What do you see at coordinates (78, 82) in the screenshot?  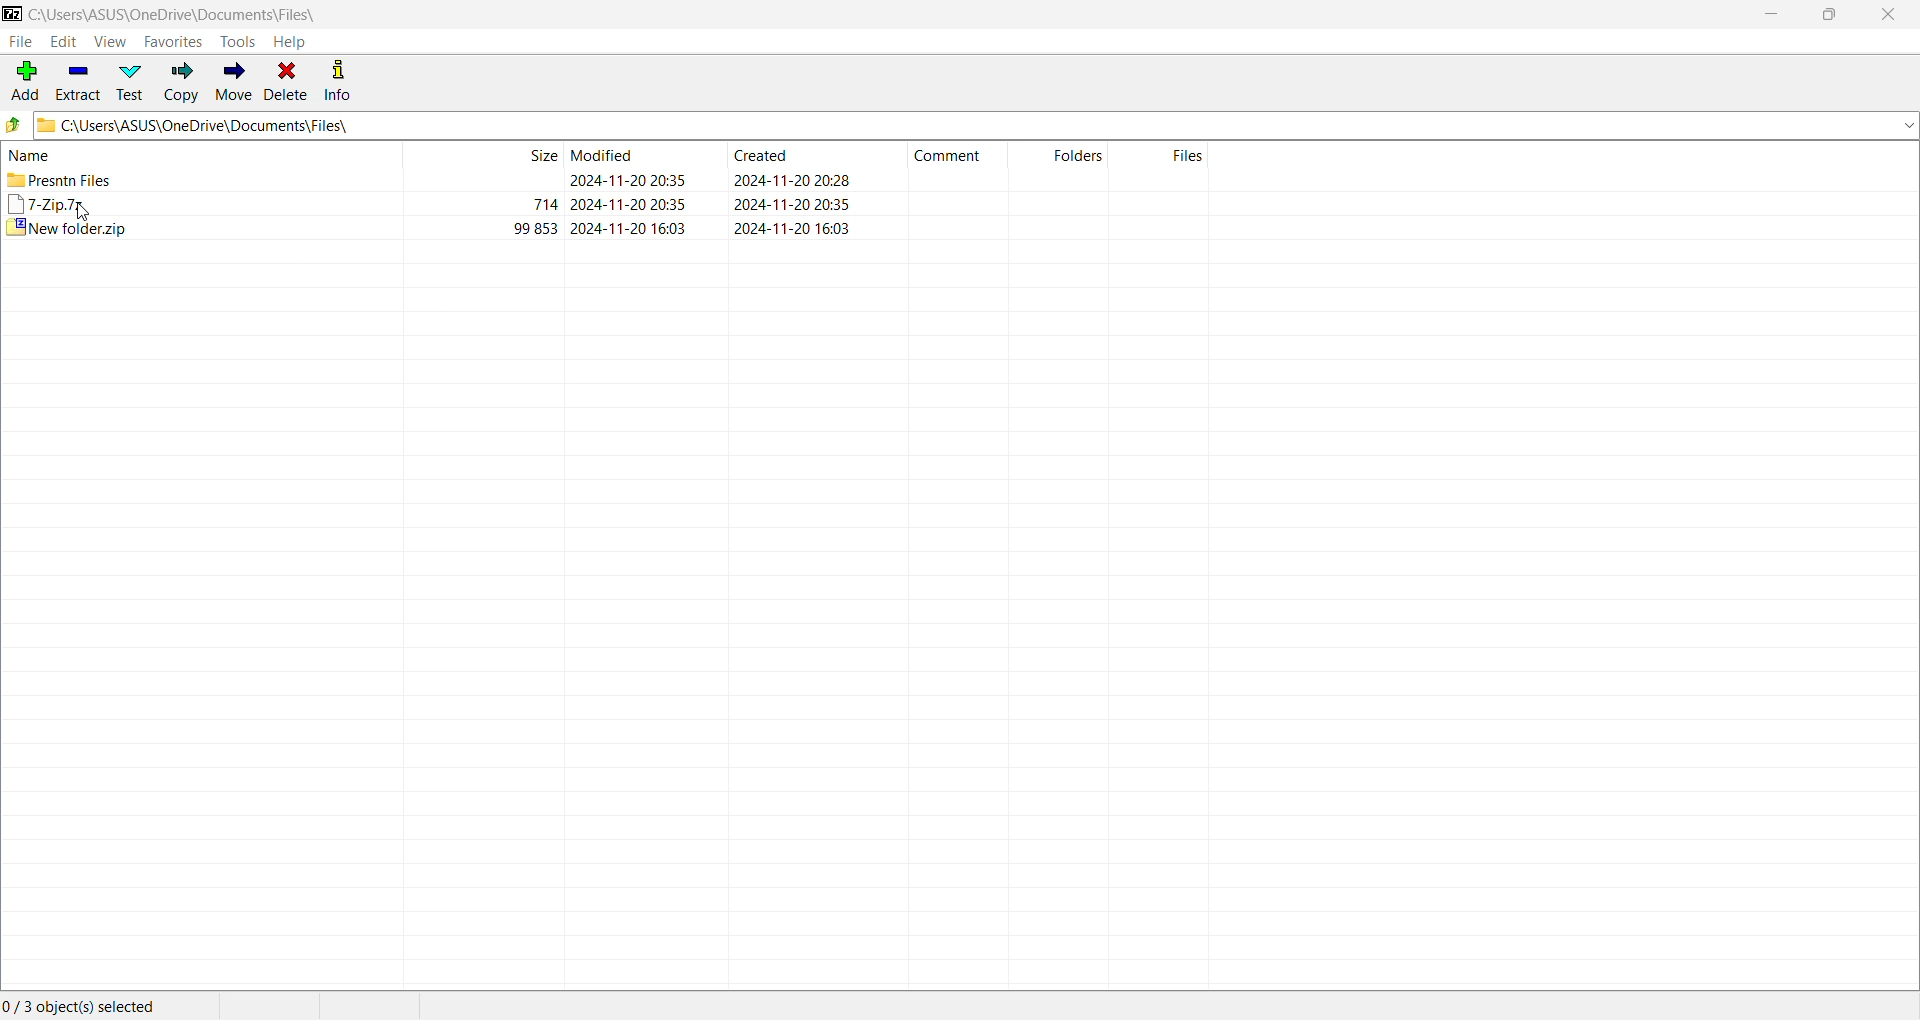 I see `Extract` at bounding box center [78, 82].